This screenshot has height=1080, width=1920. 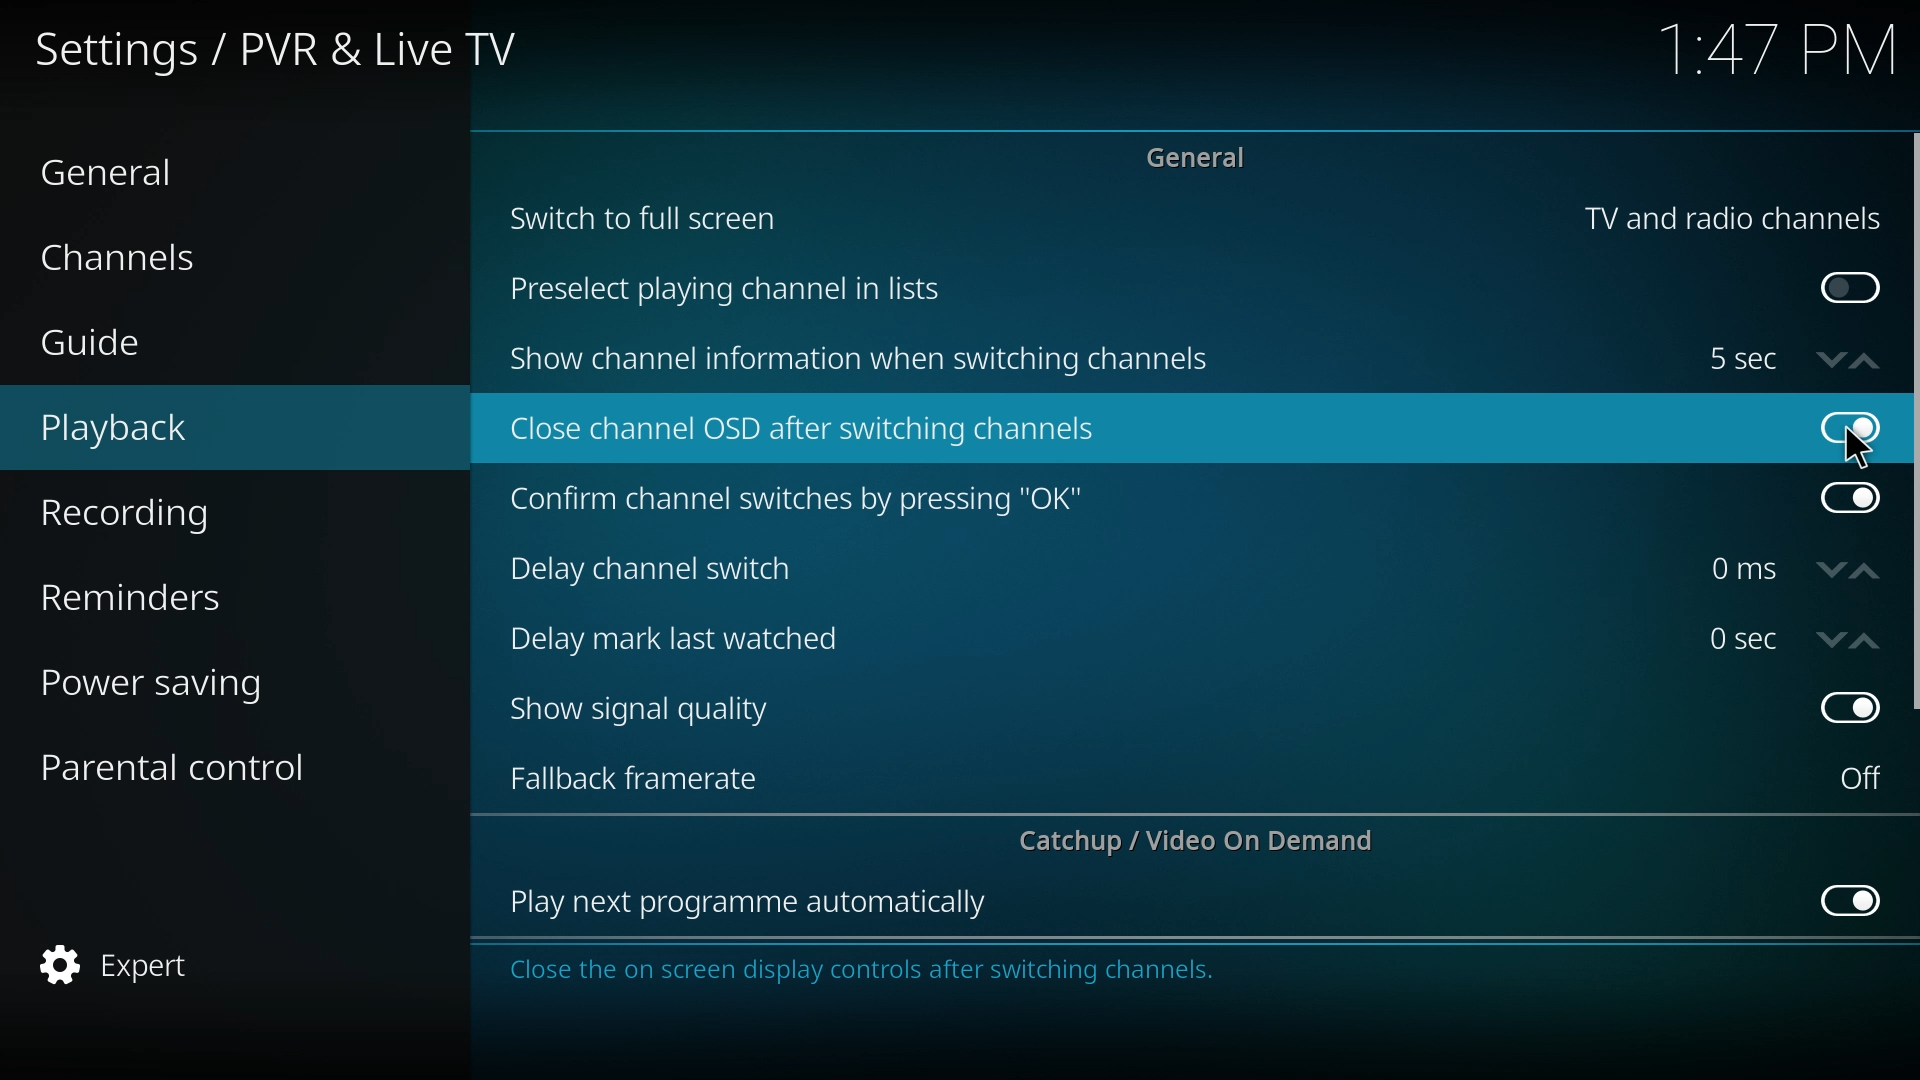 What do you see at coordinates (192, 765) in the screenshot?
I see `parental control` at bounding box center [192, 765].